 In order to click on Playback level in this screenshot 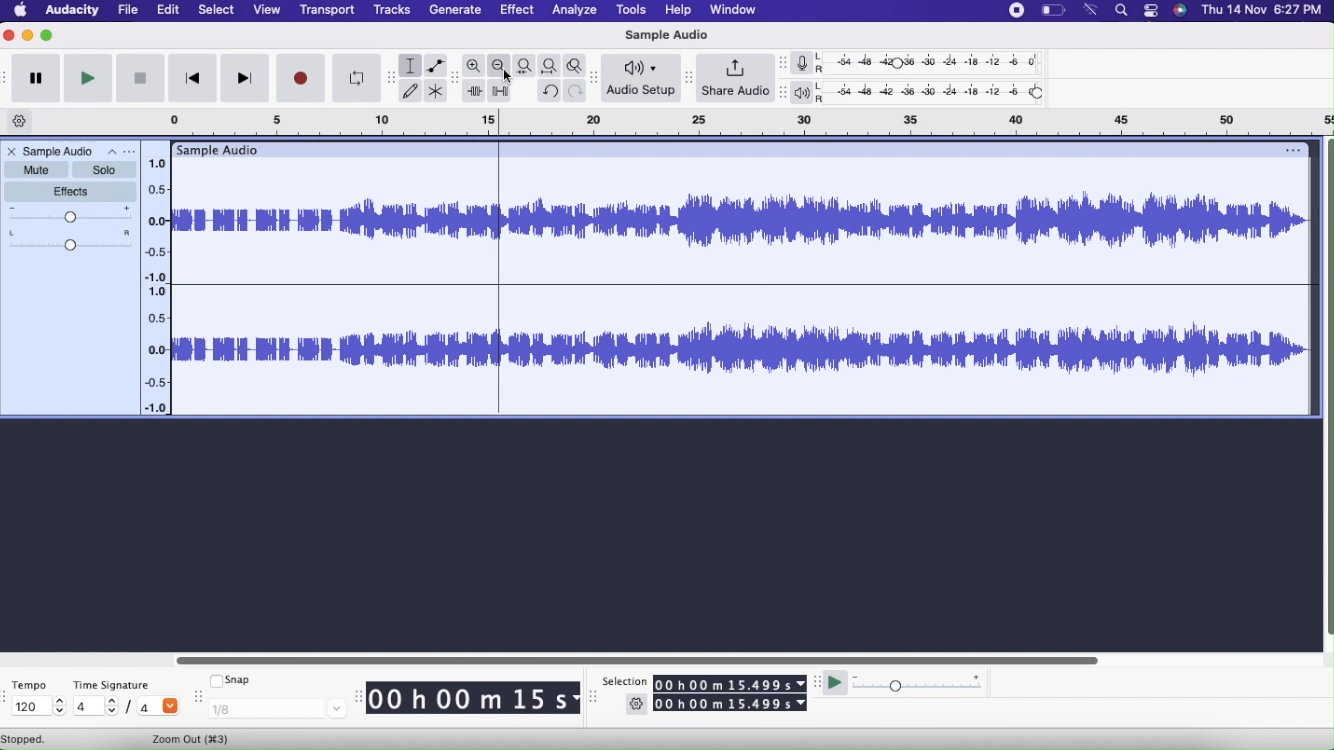, I will do `click(939, 94)`.